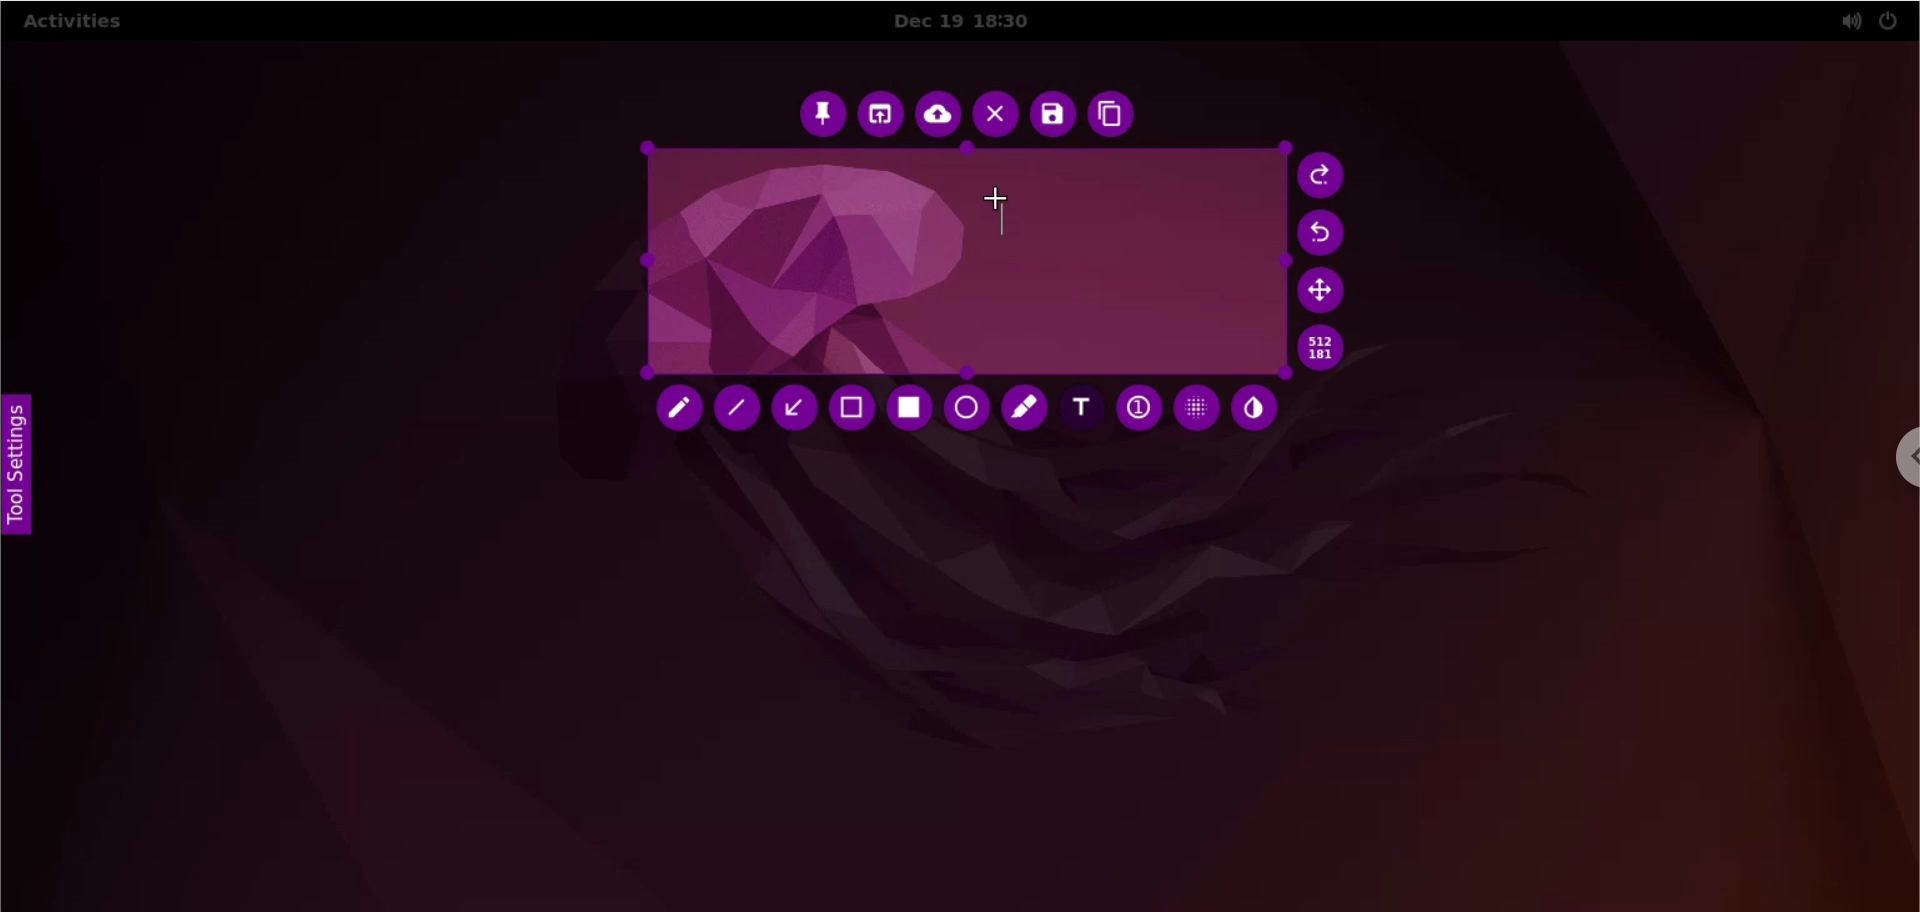  I want to click on pencil tool, so click(680, 411).